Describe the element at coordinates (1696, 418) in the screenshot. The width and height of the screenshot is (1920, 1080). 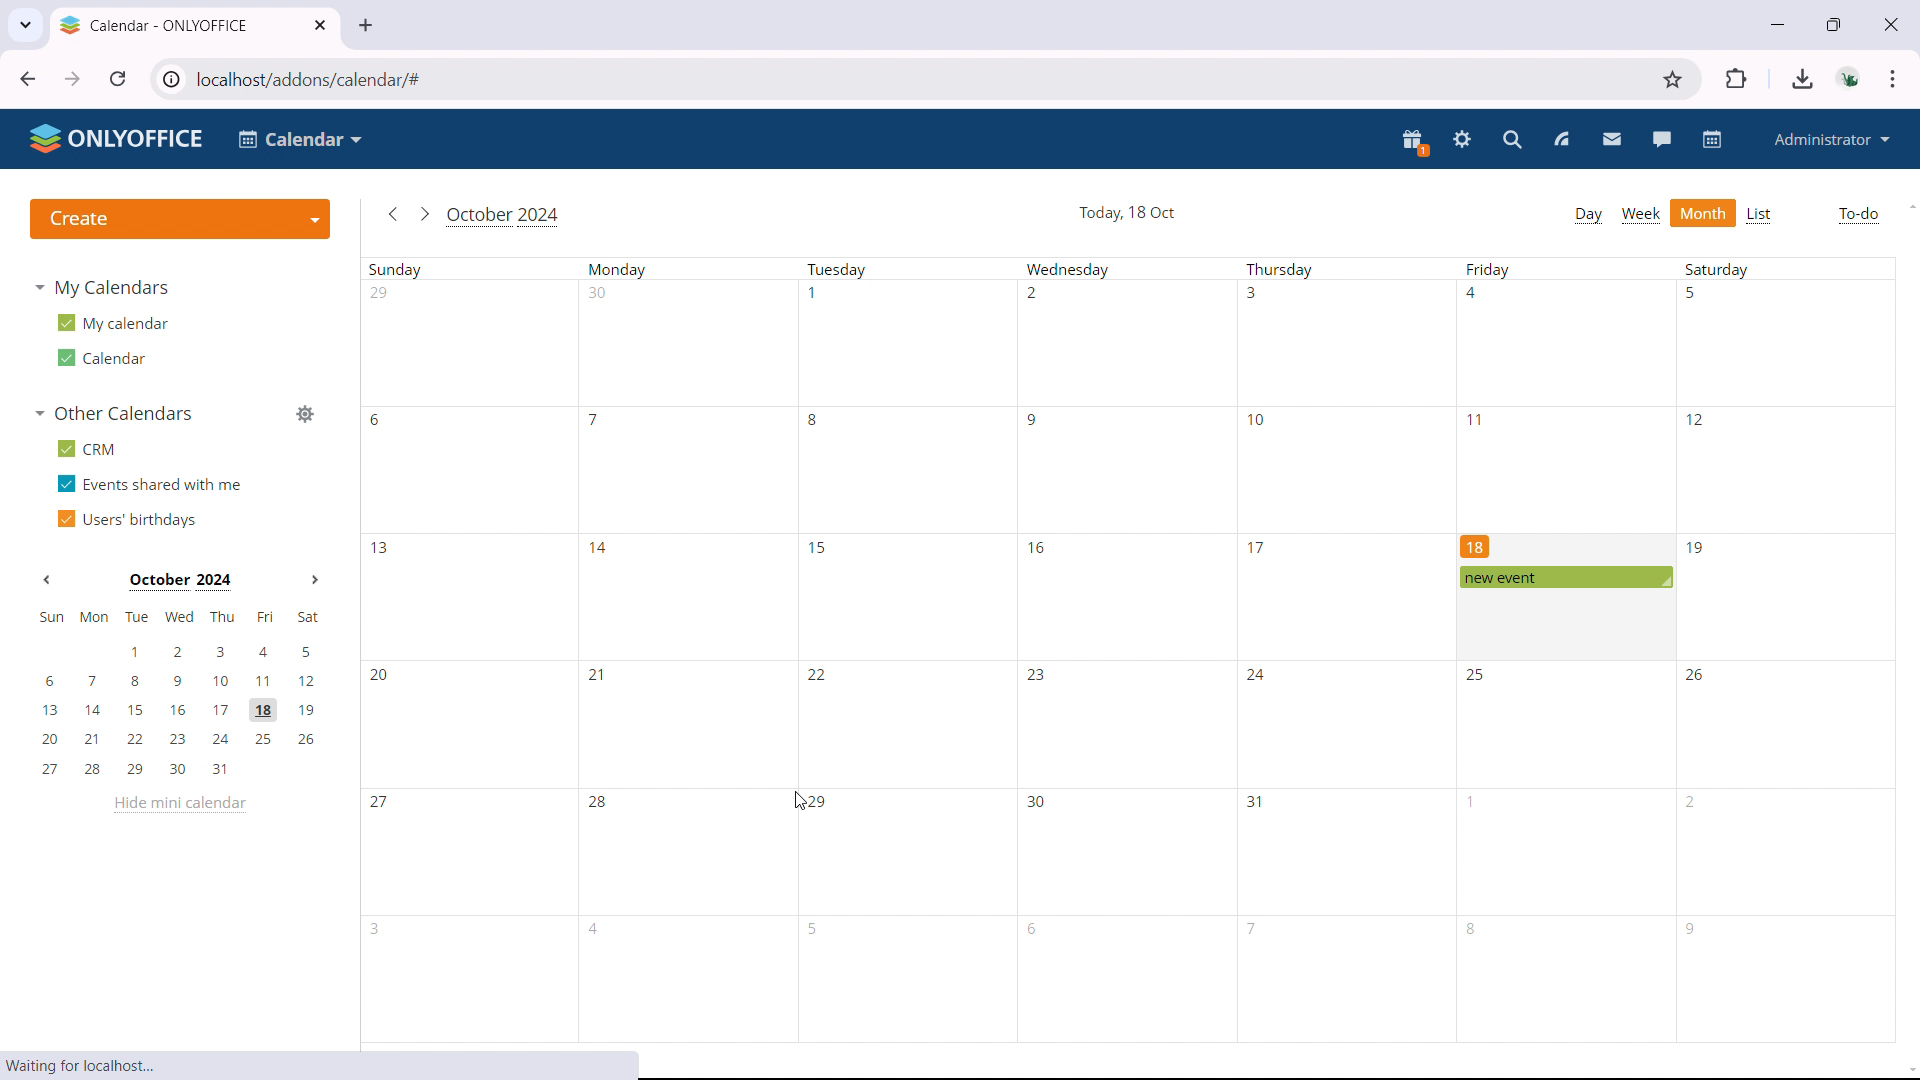
I see `12` at that location.